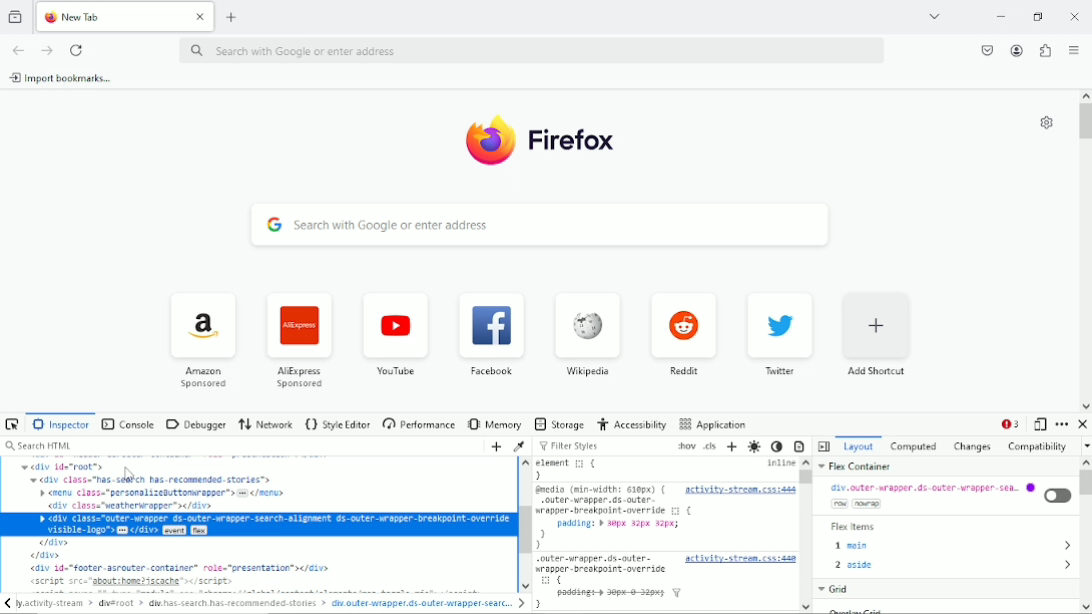  Describe the element at coordinates (526, 583) in the screenshot. I see `scroll down` at that location.